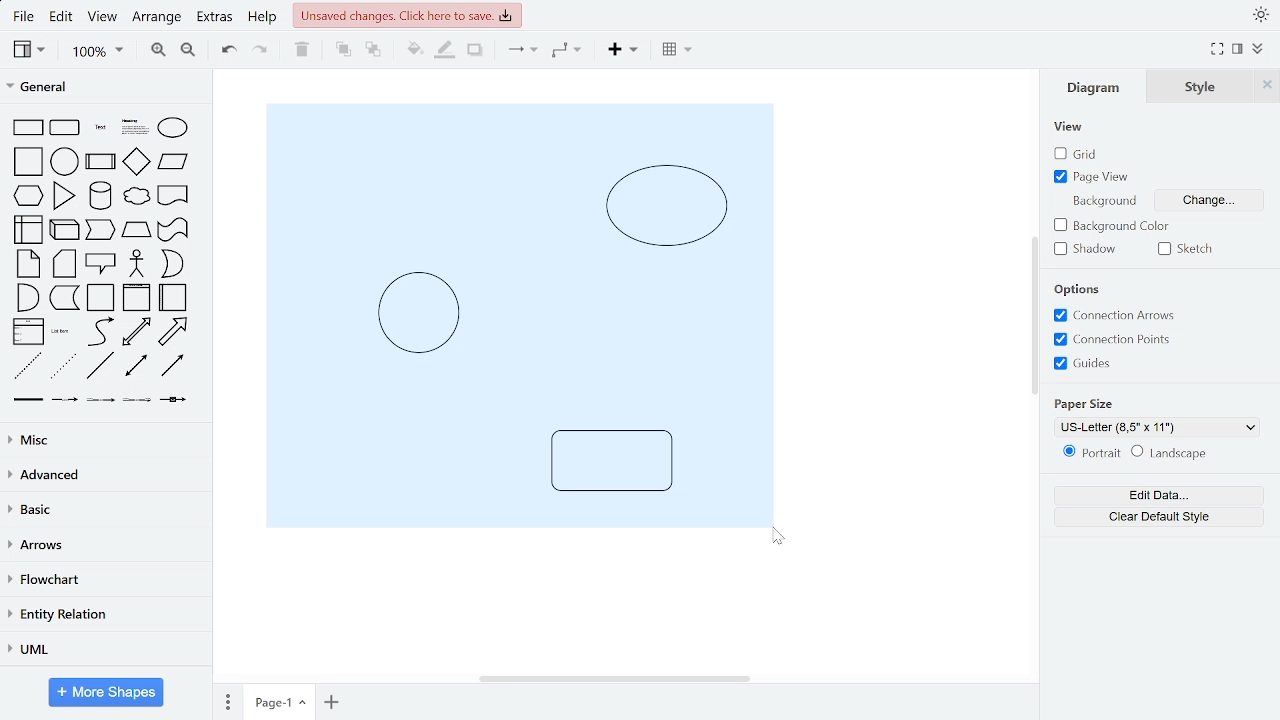  Describe the element at coordinates (474, 51) in the screenshot. I see `shadow` at that location.